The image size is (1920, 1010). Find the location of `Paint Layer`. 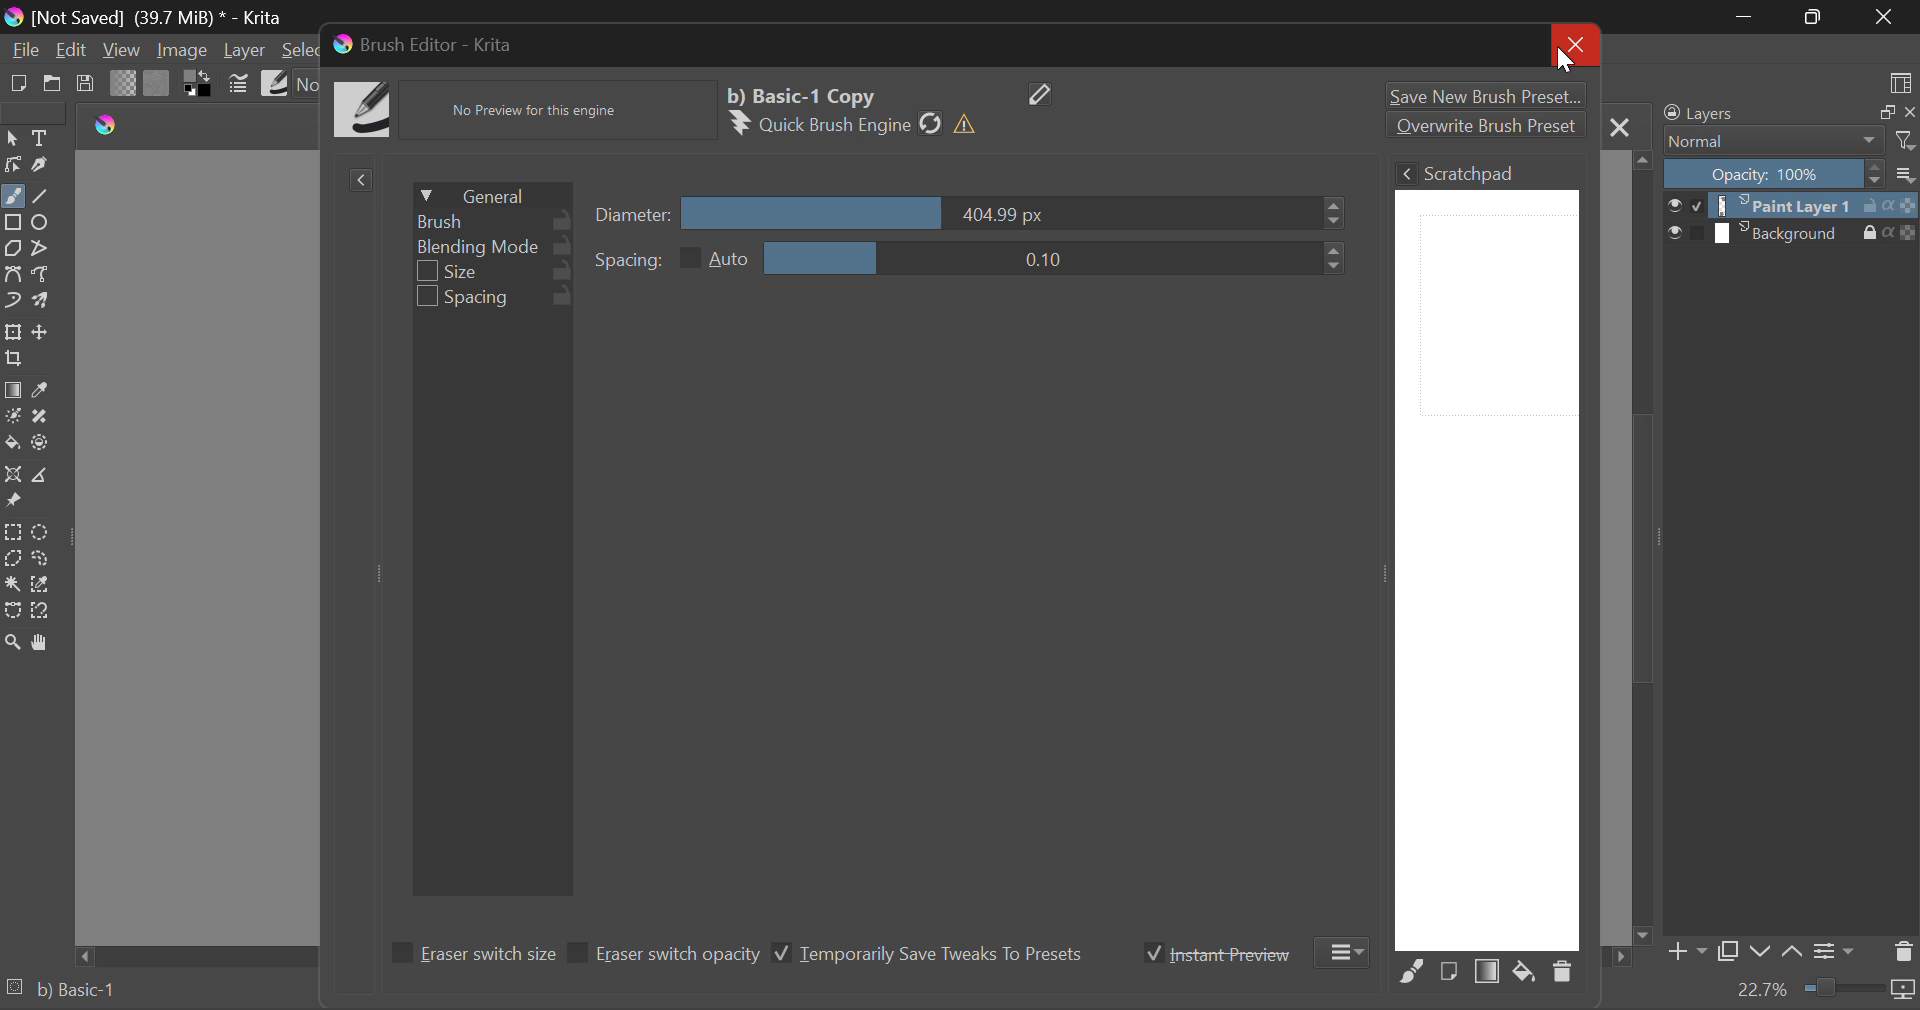

Paint Layer is located at coordinates (1793, 205).